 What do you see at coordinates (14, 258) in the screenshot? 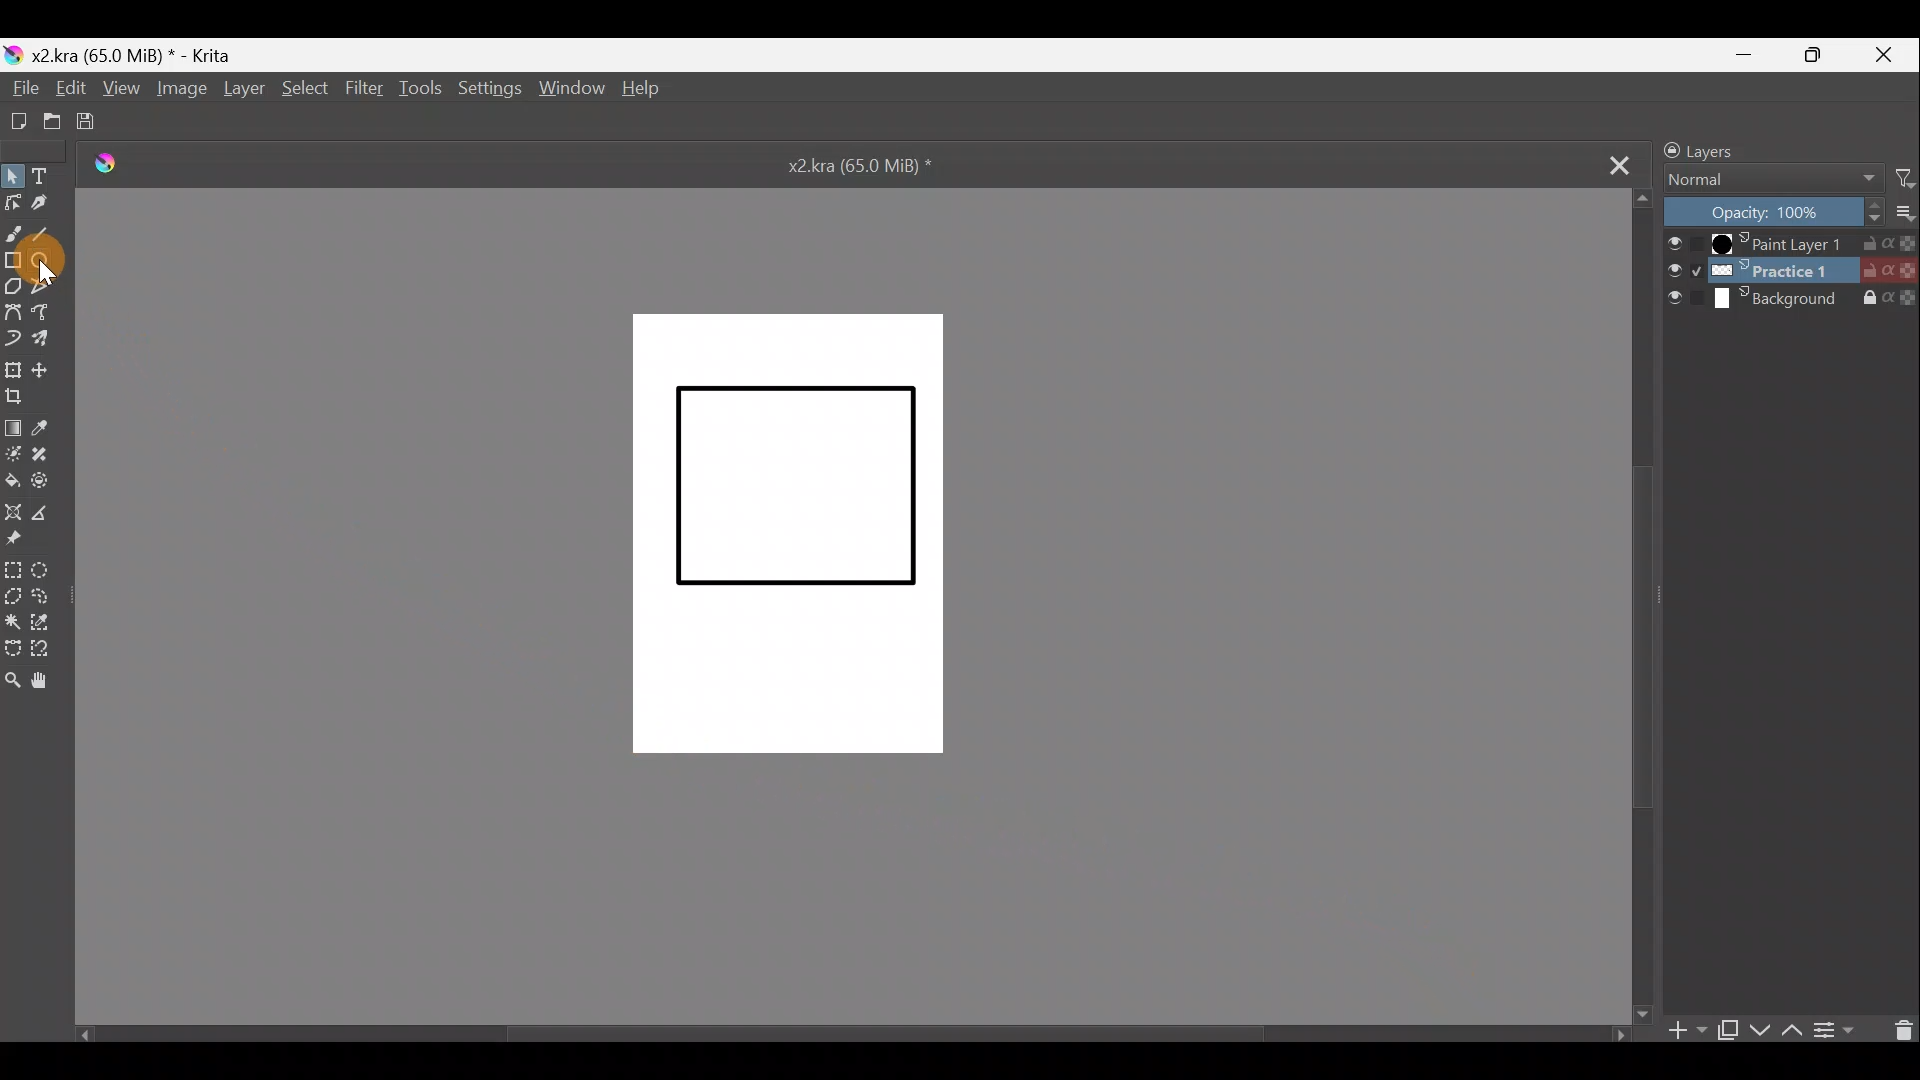
I see `Rectangle tool` at bounding box center [14, 258].